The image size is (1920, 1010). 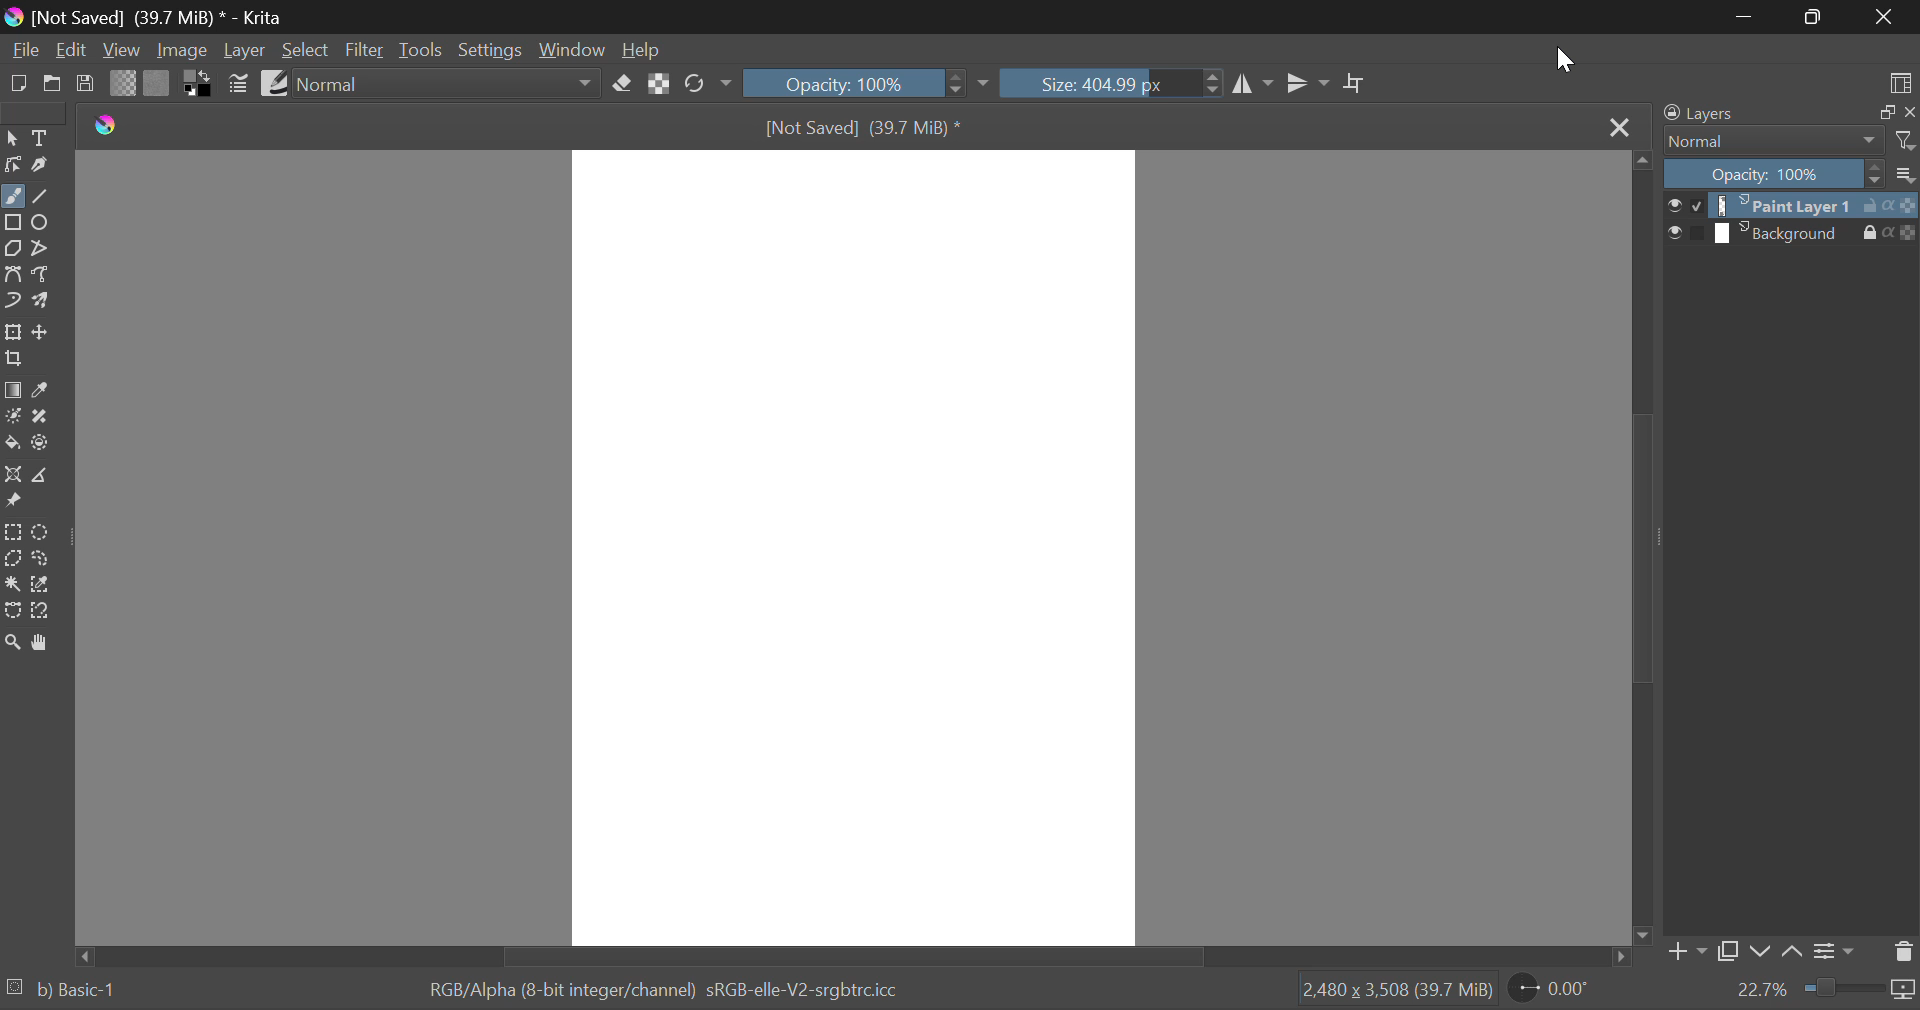 I want to click on Help, so click(x=642, y=49).